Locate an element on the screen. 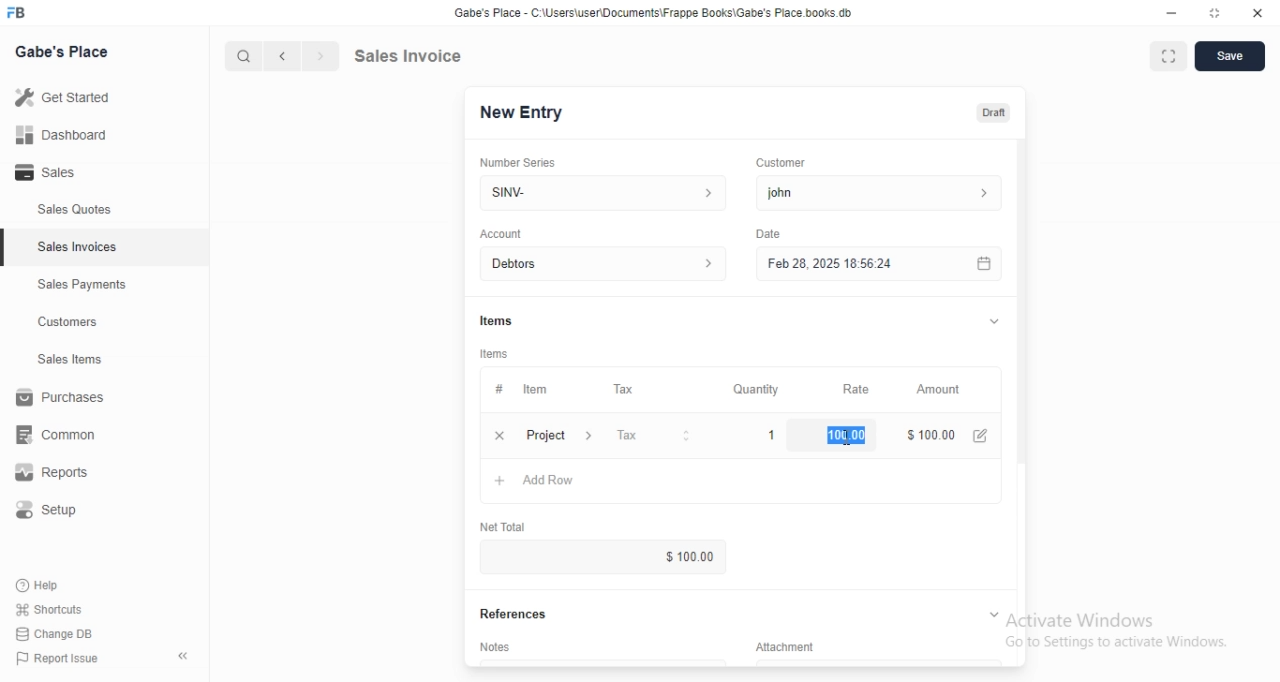 Image resolution: width=1280 pixels, height=682 pixels. Customer is located at coordinates (789, 161).